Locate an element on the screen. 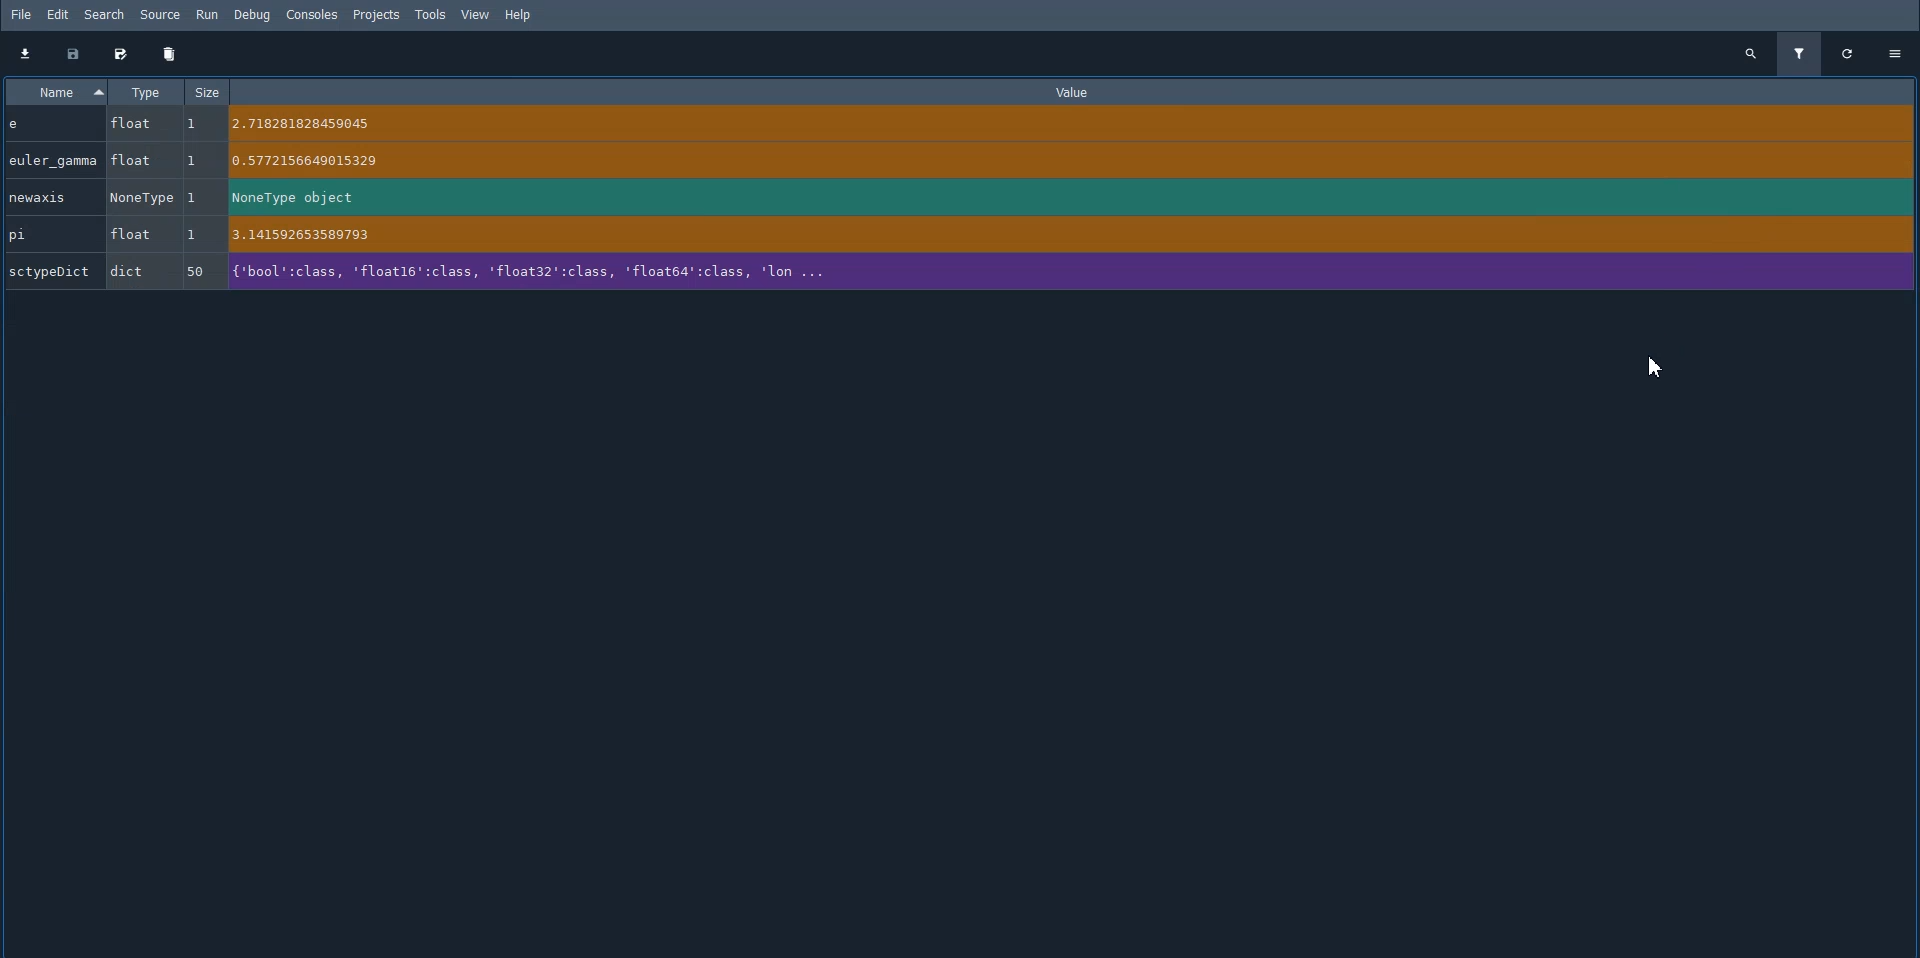 This screenshot has width=1920, height=958. NoneType is located at coordinates (142, 195).